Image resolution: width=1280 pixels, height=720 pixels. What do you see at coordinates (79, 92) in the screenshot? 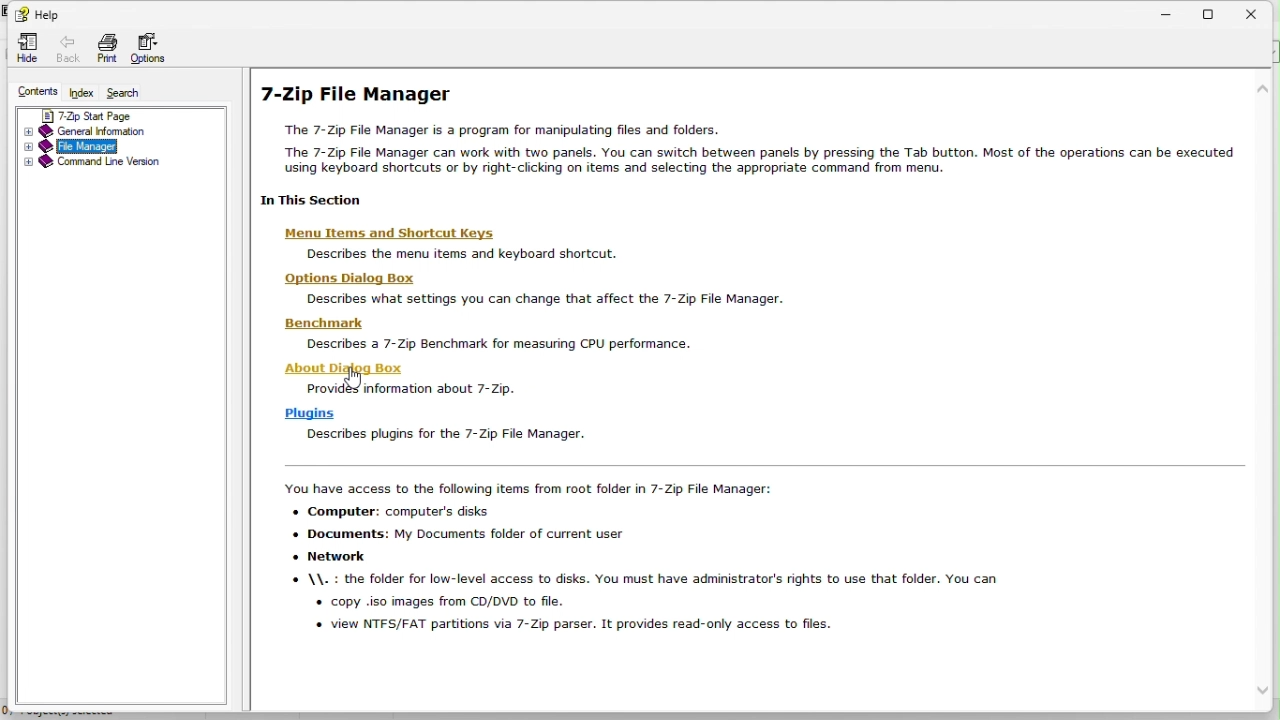
I see `index` at bounding box center [79, 92].